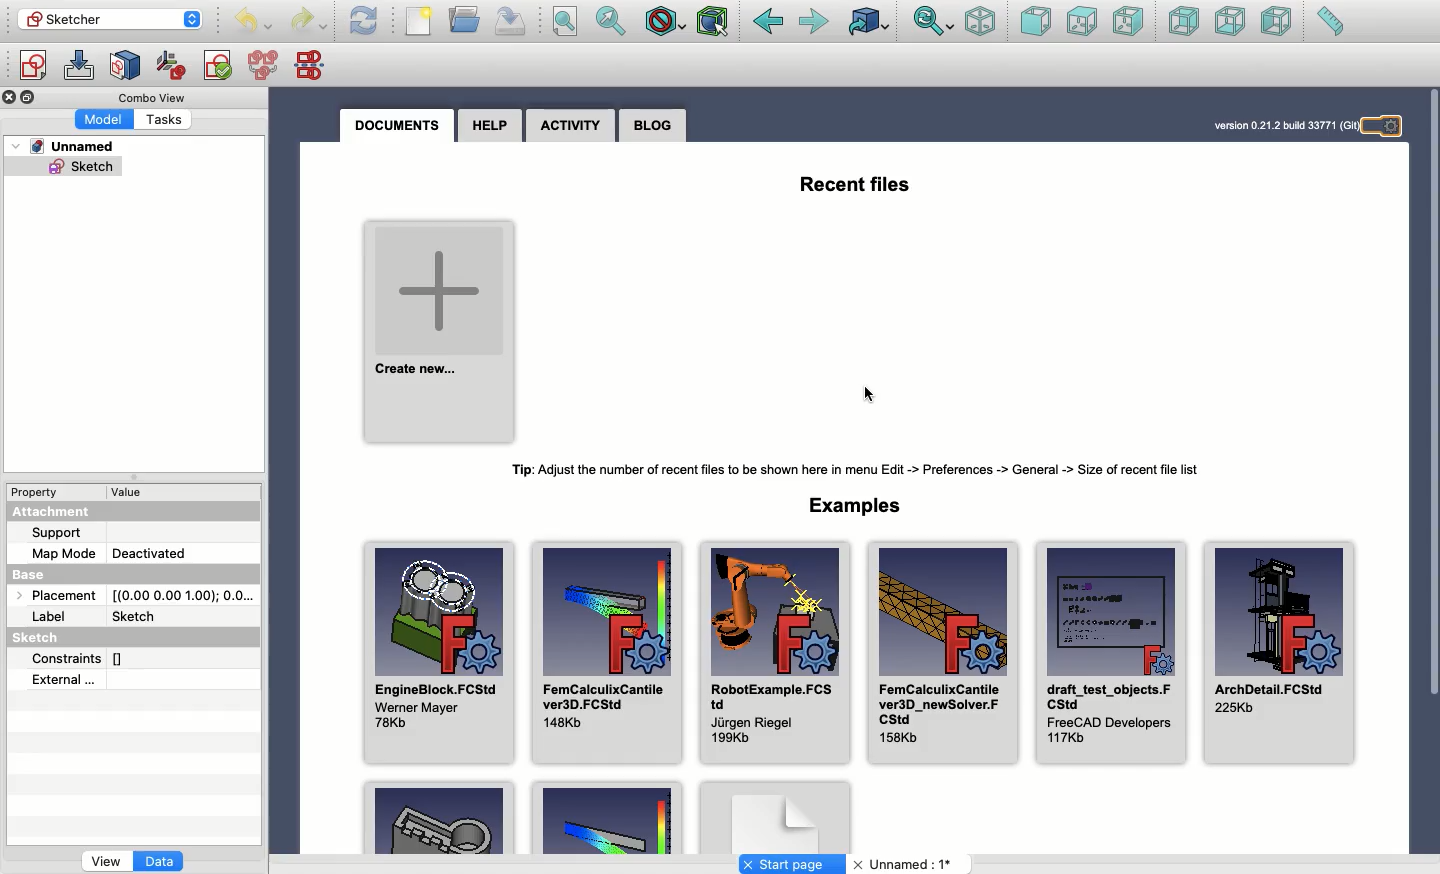  I want to click on Reorient , so click(171, 64).